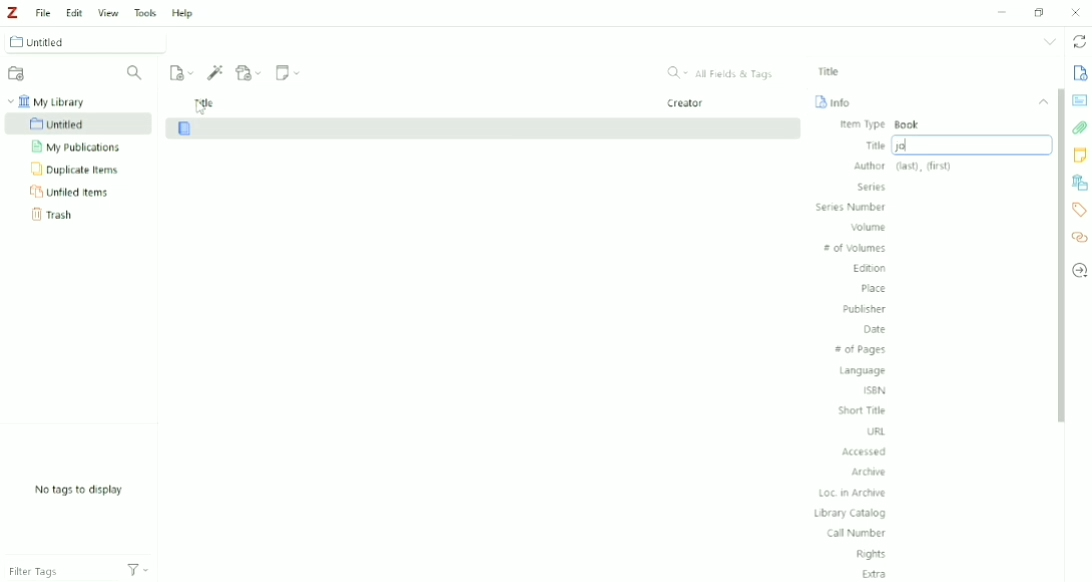 This screenshot has width=1092, height=582. Describe the element at coordinates (722, 73) in the screenshot. I see `All Fields & Tags` at that location.